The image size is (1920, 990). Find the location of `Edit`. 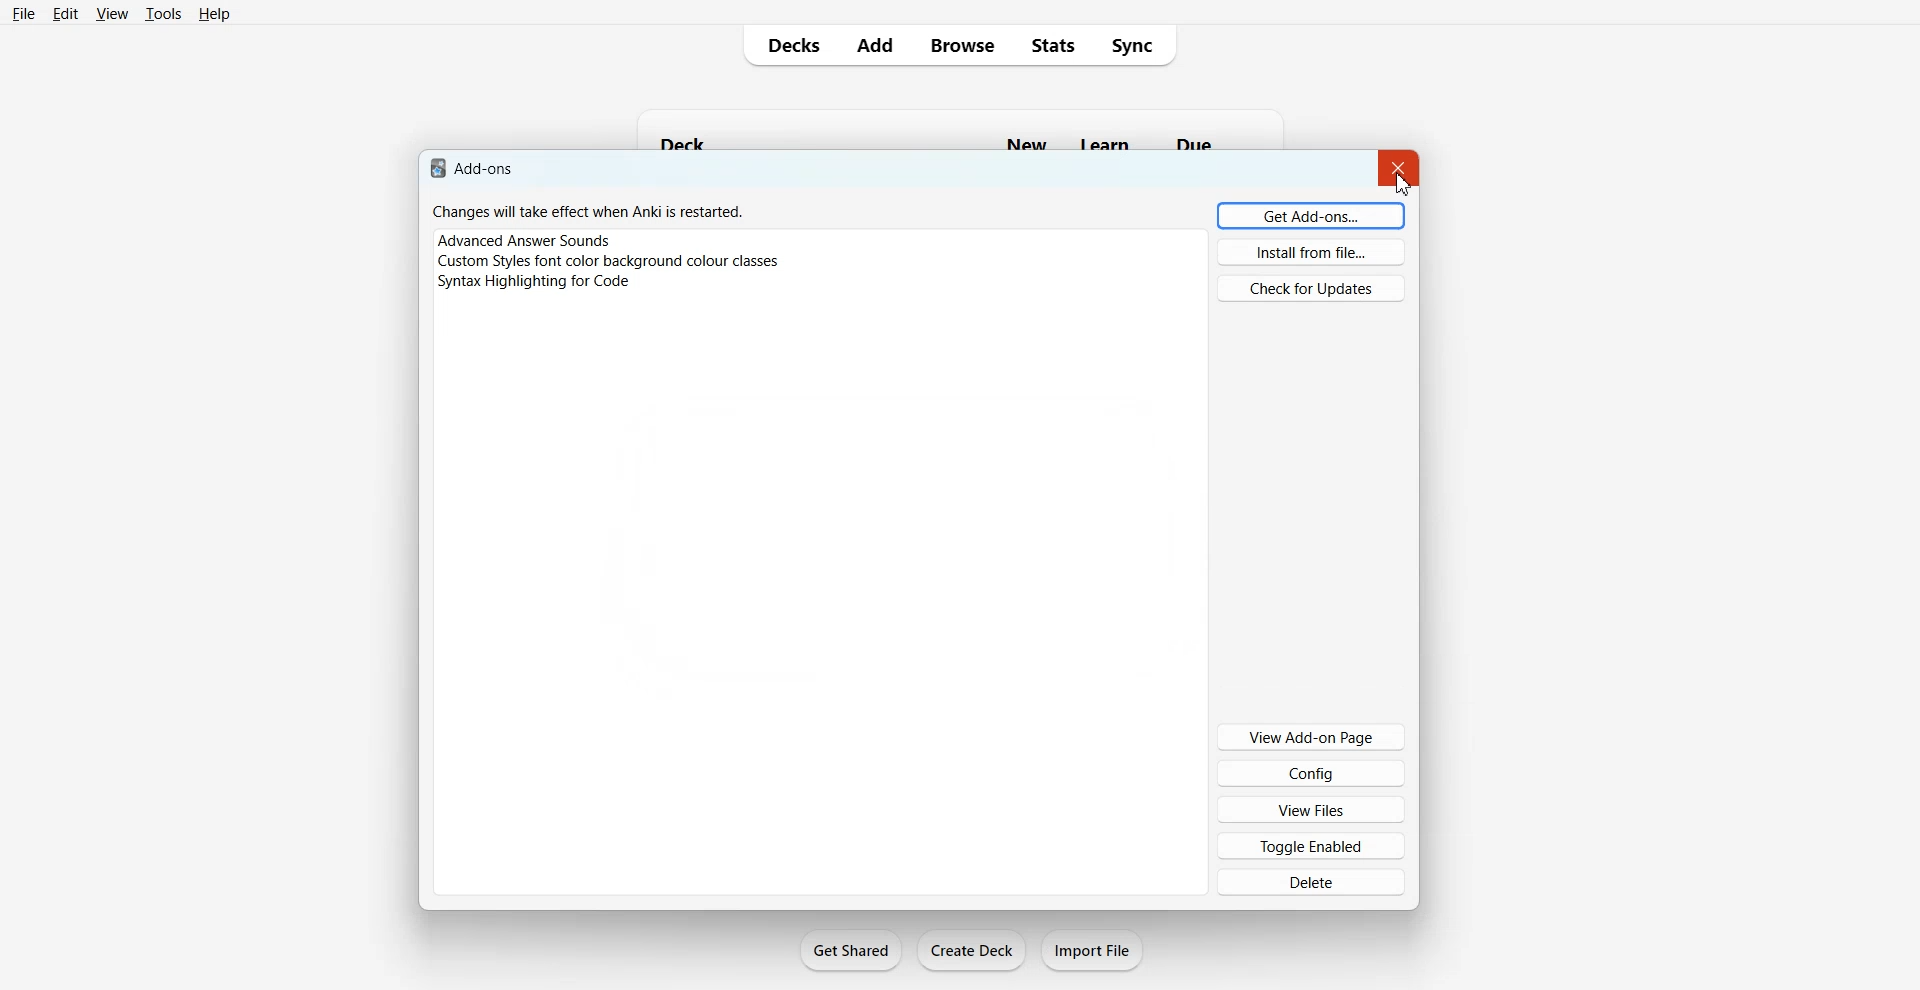

Edit is located at coordinates (64, 13).